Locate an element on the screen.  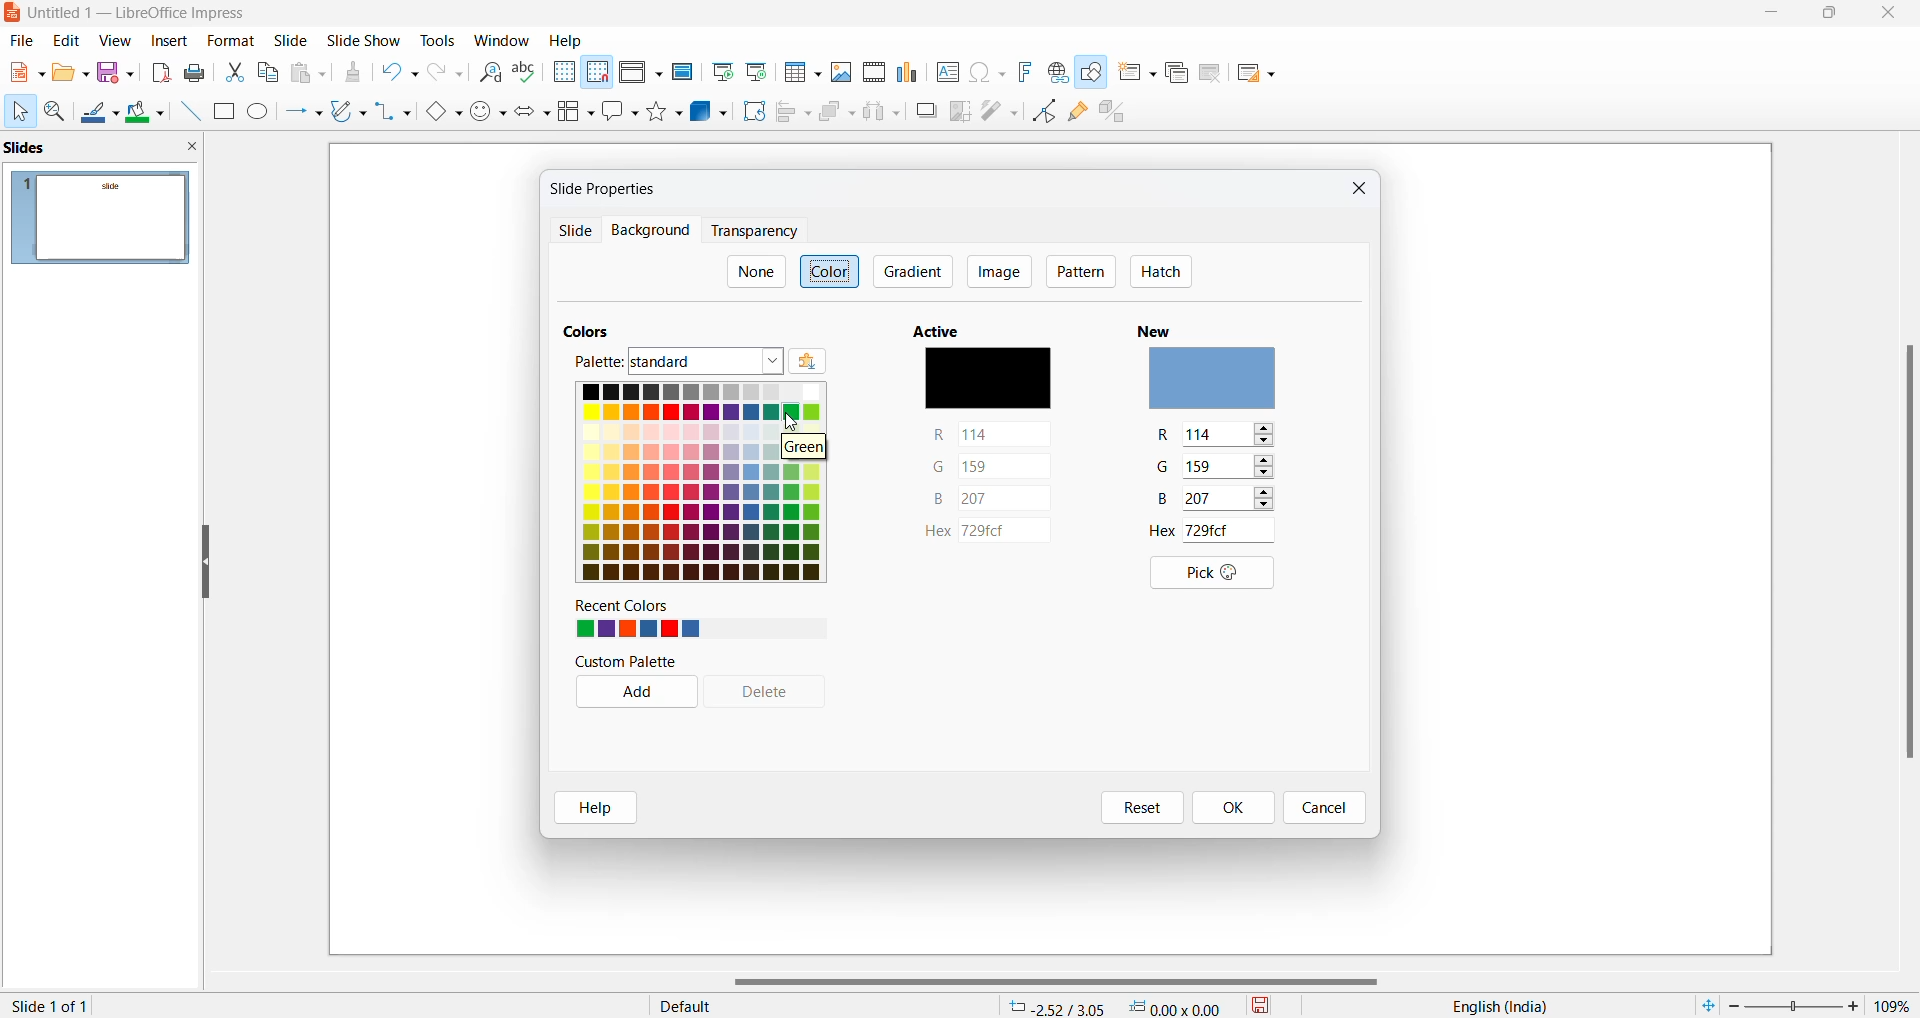
new selected color is located at coordinates (1219, 381).